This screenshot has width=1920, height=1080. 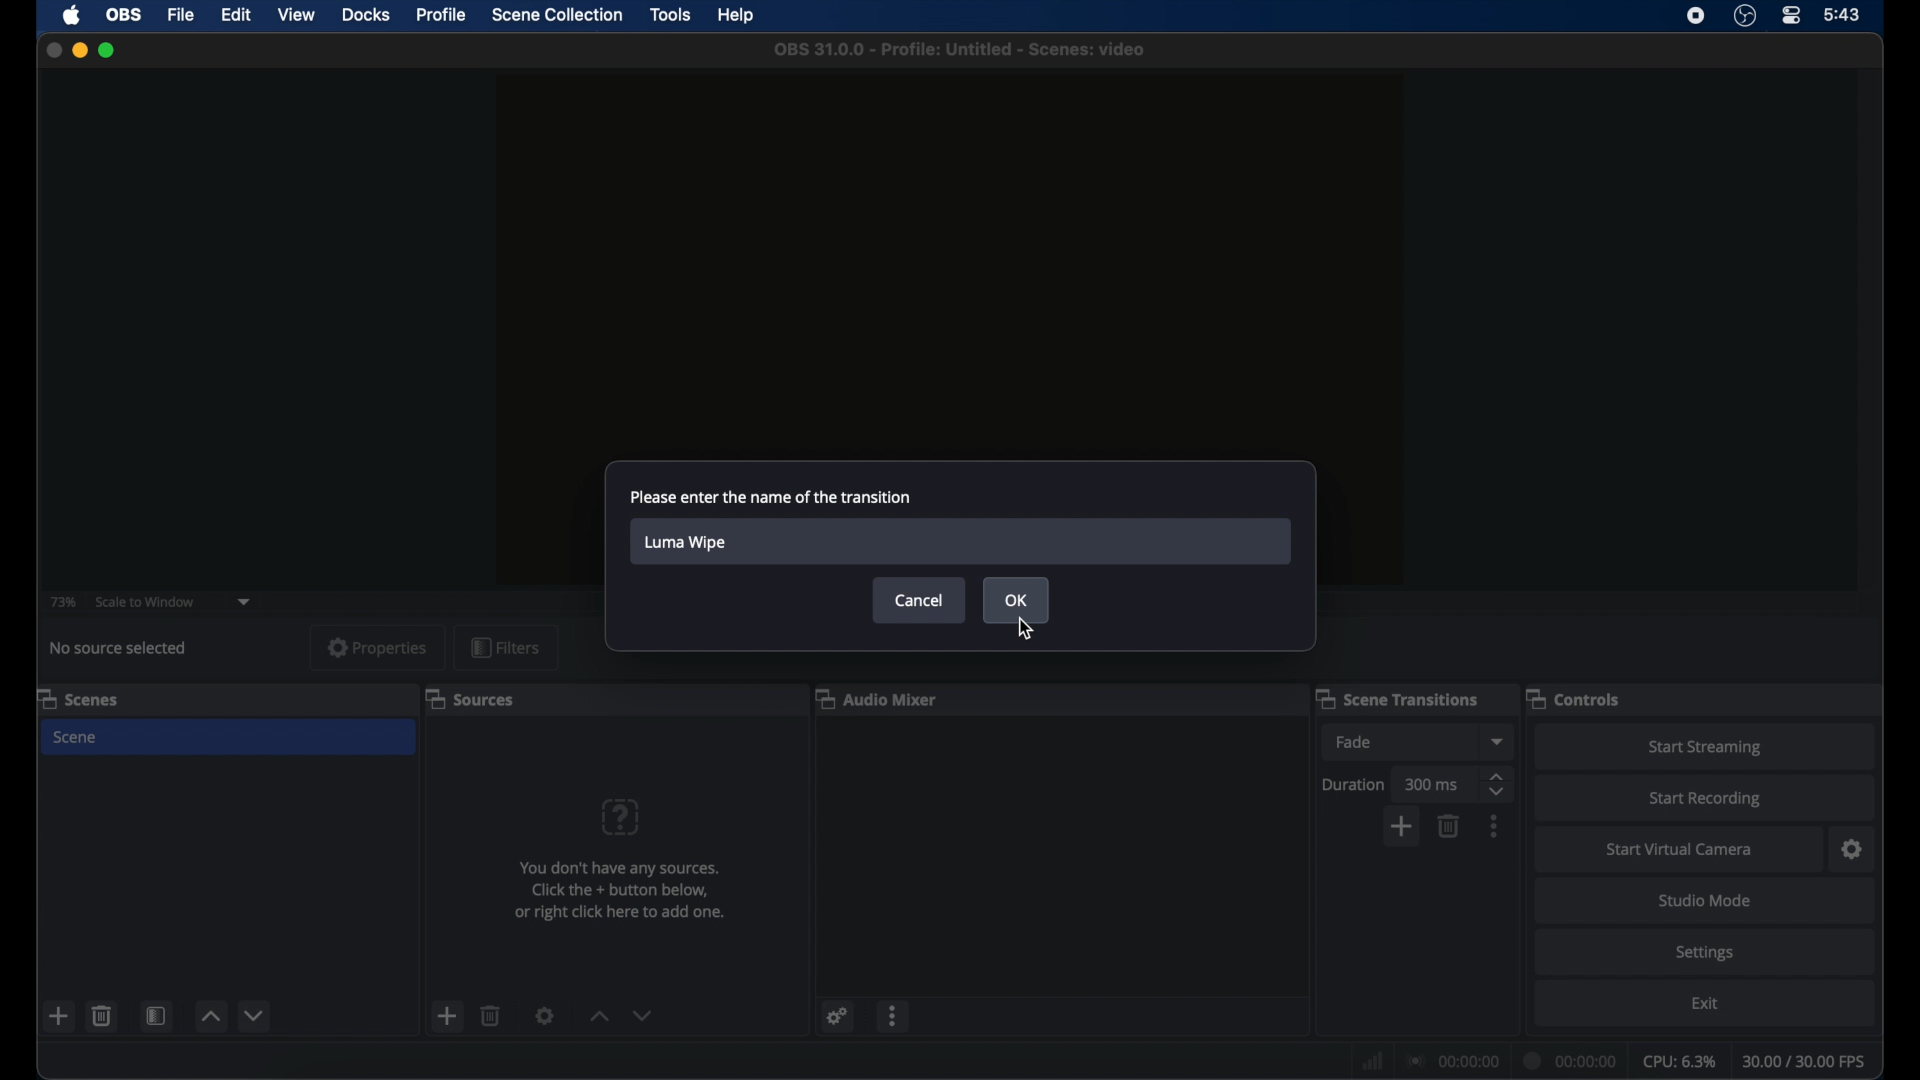 I want to click on filters, so click(x=506, y=647).